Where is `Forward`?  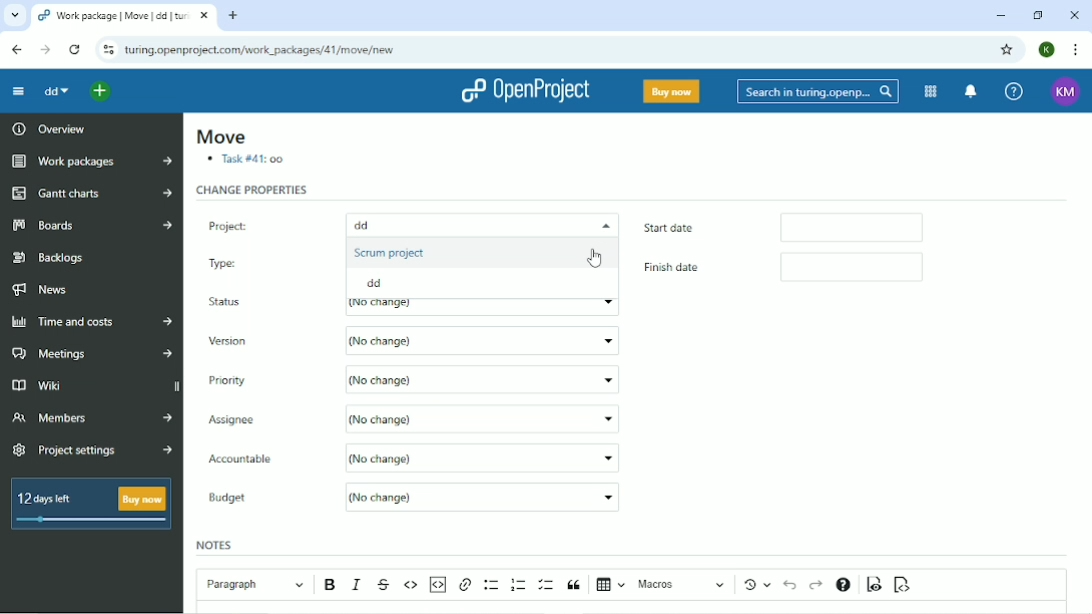
Forward is located at coordinates (45, 50).